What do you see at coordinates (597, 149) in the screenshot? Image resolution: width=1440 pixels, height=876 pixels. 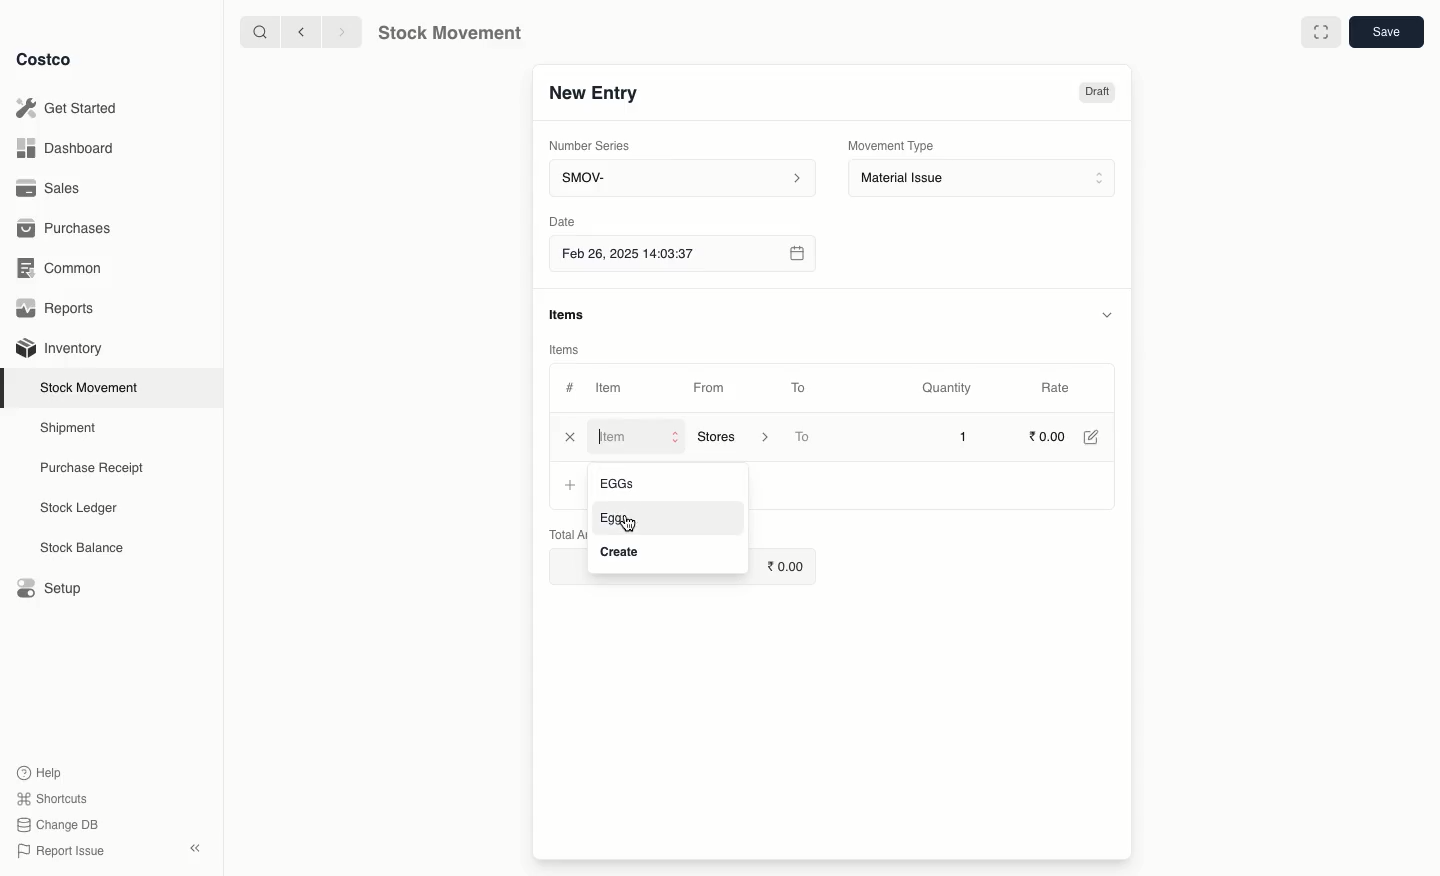 I see `Number Series` at bounding box center [597, 149].